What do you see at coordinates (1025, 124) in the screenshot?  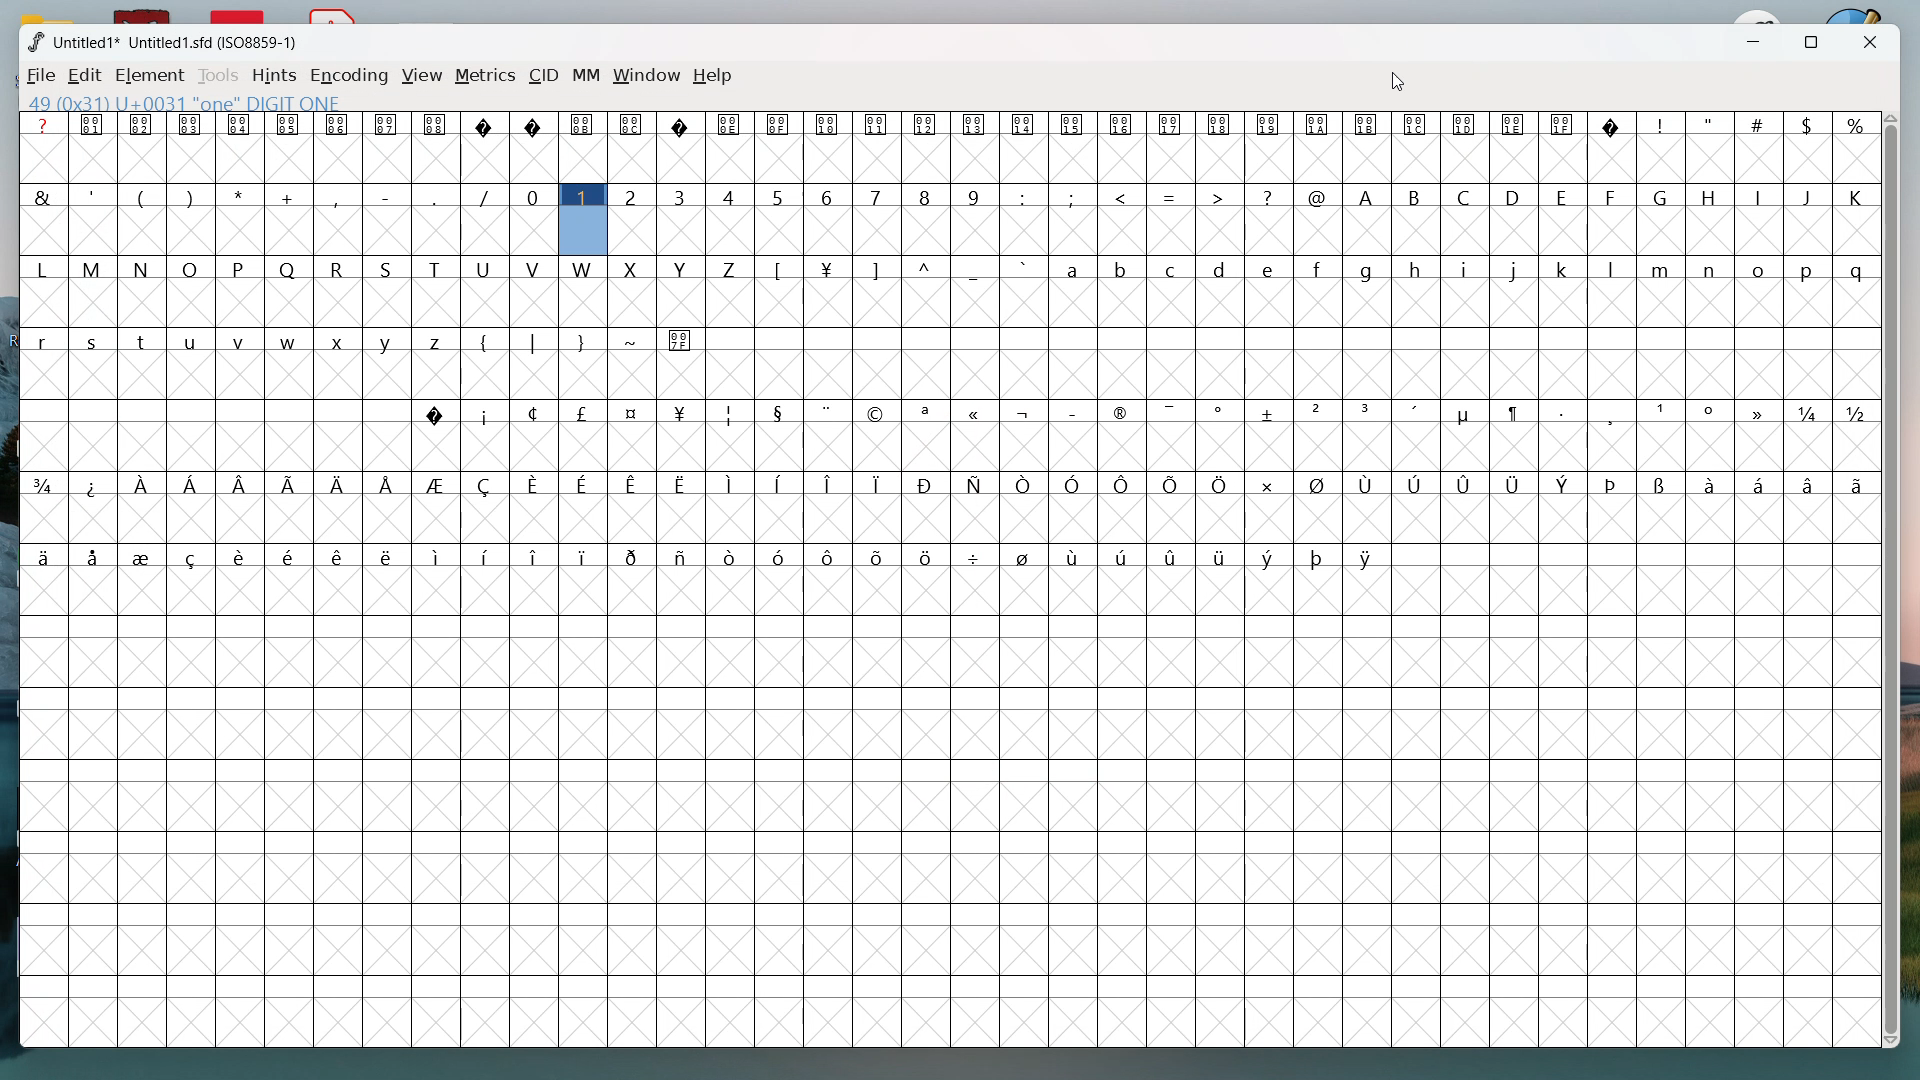 I see `symbol` at bounding box center [1025, 124].